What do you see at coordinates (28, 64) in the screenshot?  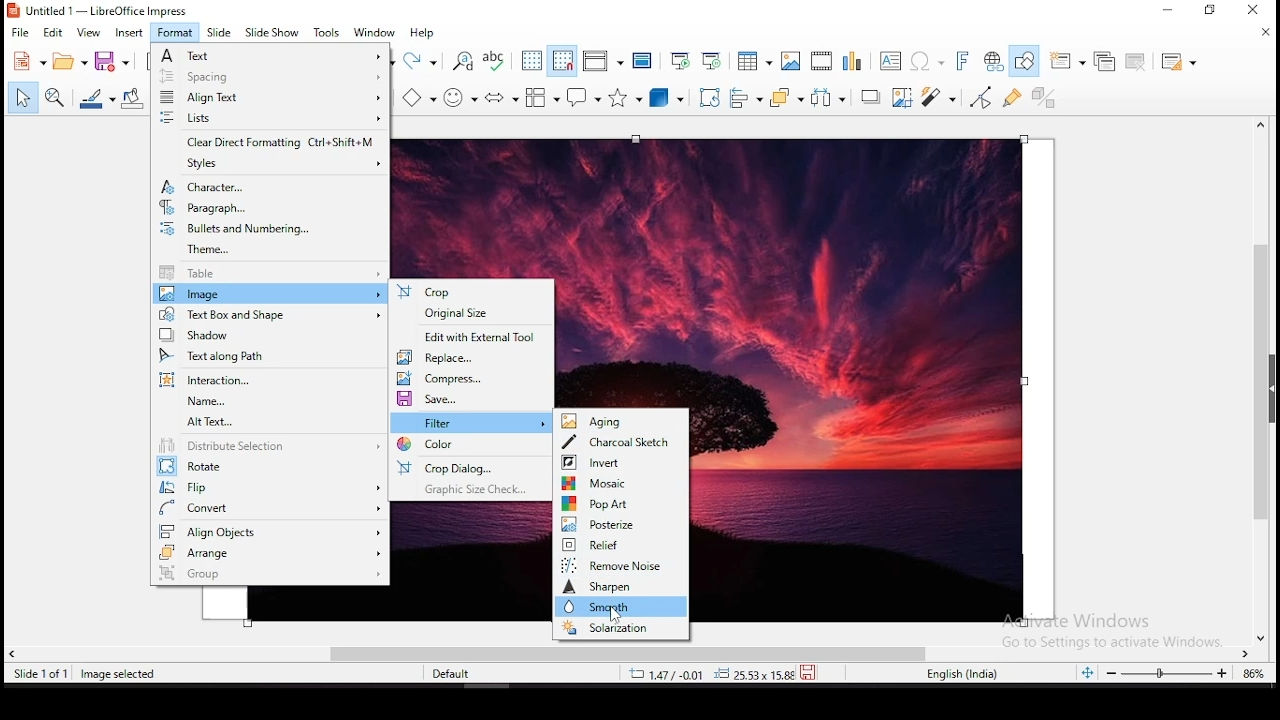 I see `new tool` at bounding box center [28, 64].